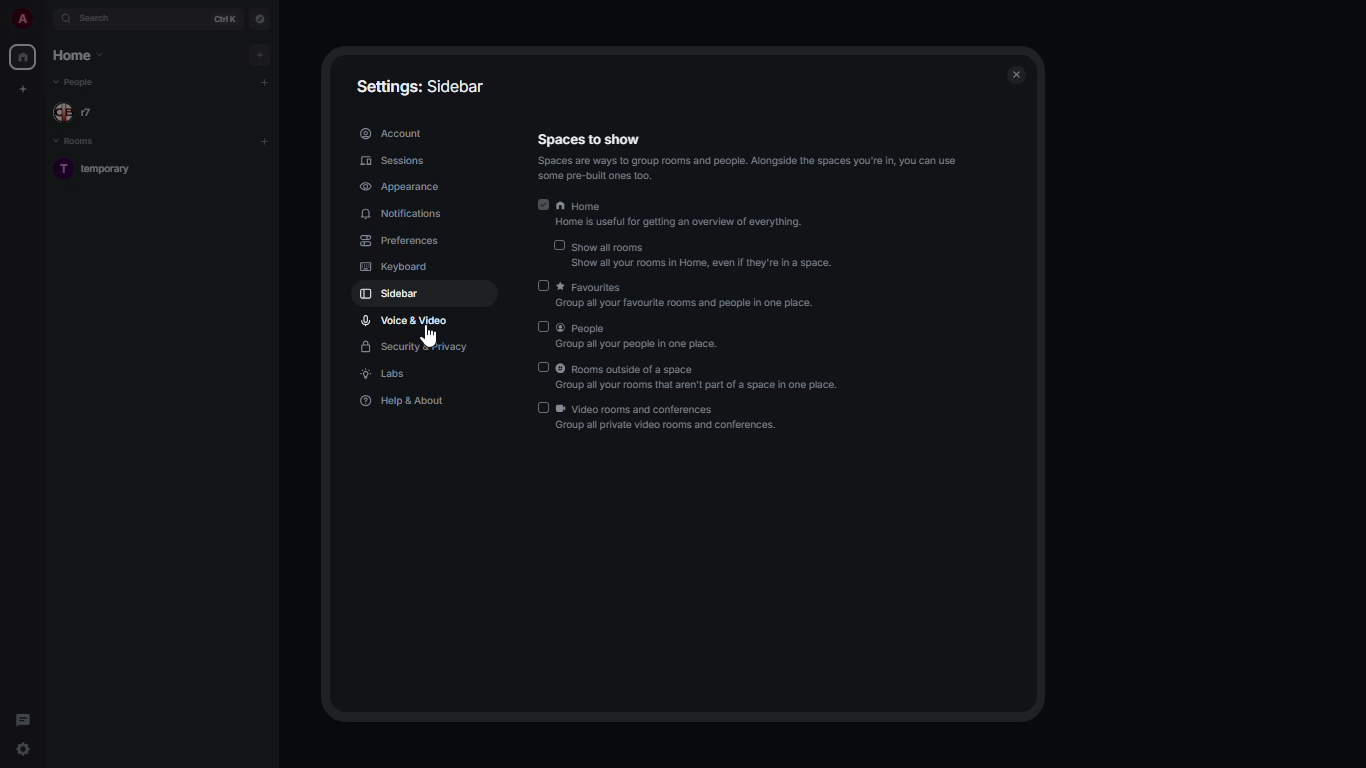 The image size is (1366, 768). Describe the element at coordinates (541, 366) in the screenshot. I see `disabled` at that location.